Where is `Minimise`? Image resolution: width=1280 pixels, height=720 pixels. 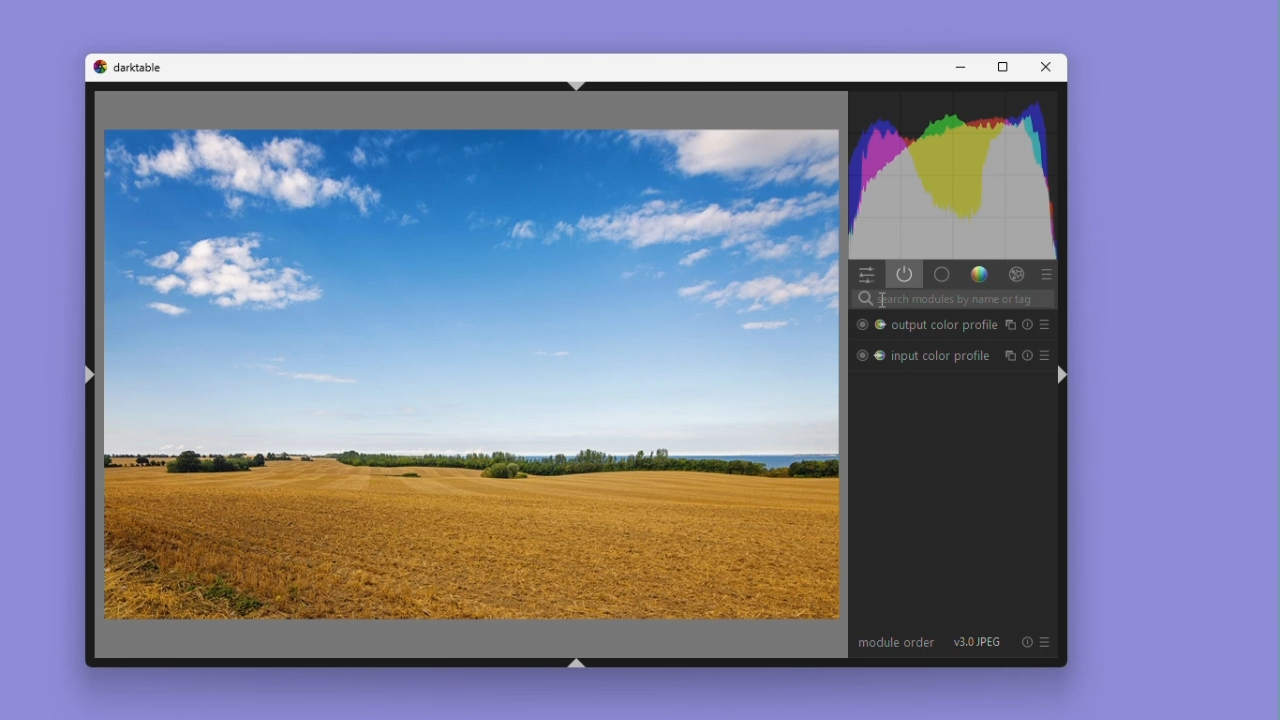 Minimise is located at coordinates (959, 67).